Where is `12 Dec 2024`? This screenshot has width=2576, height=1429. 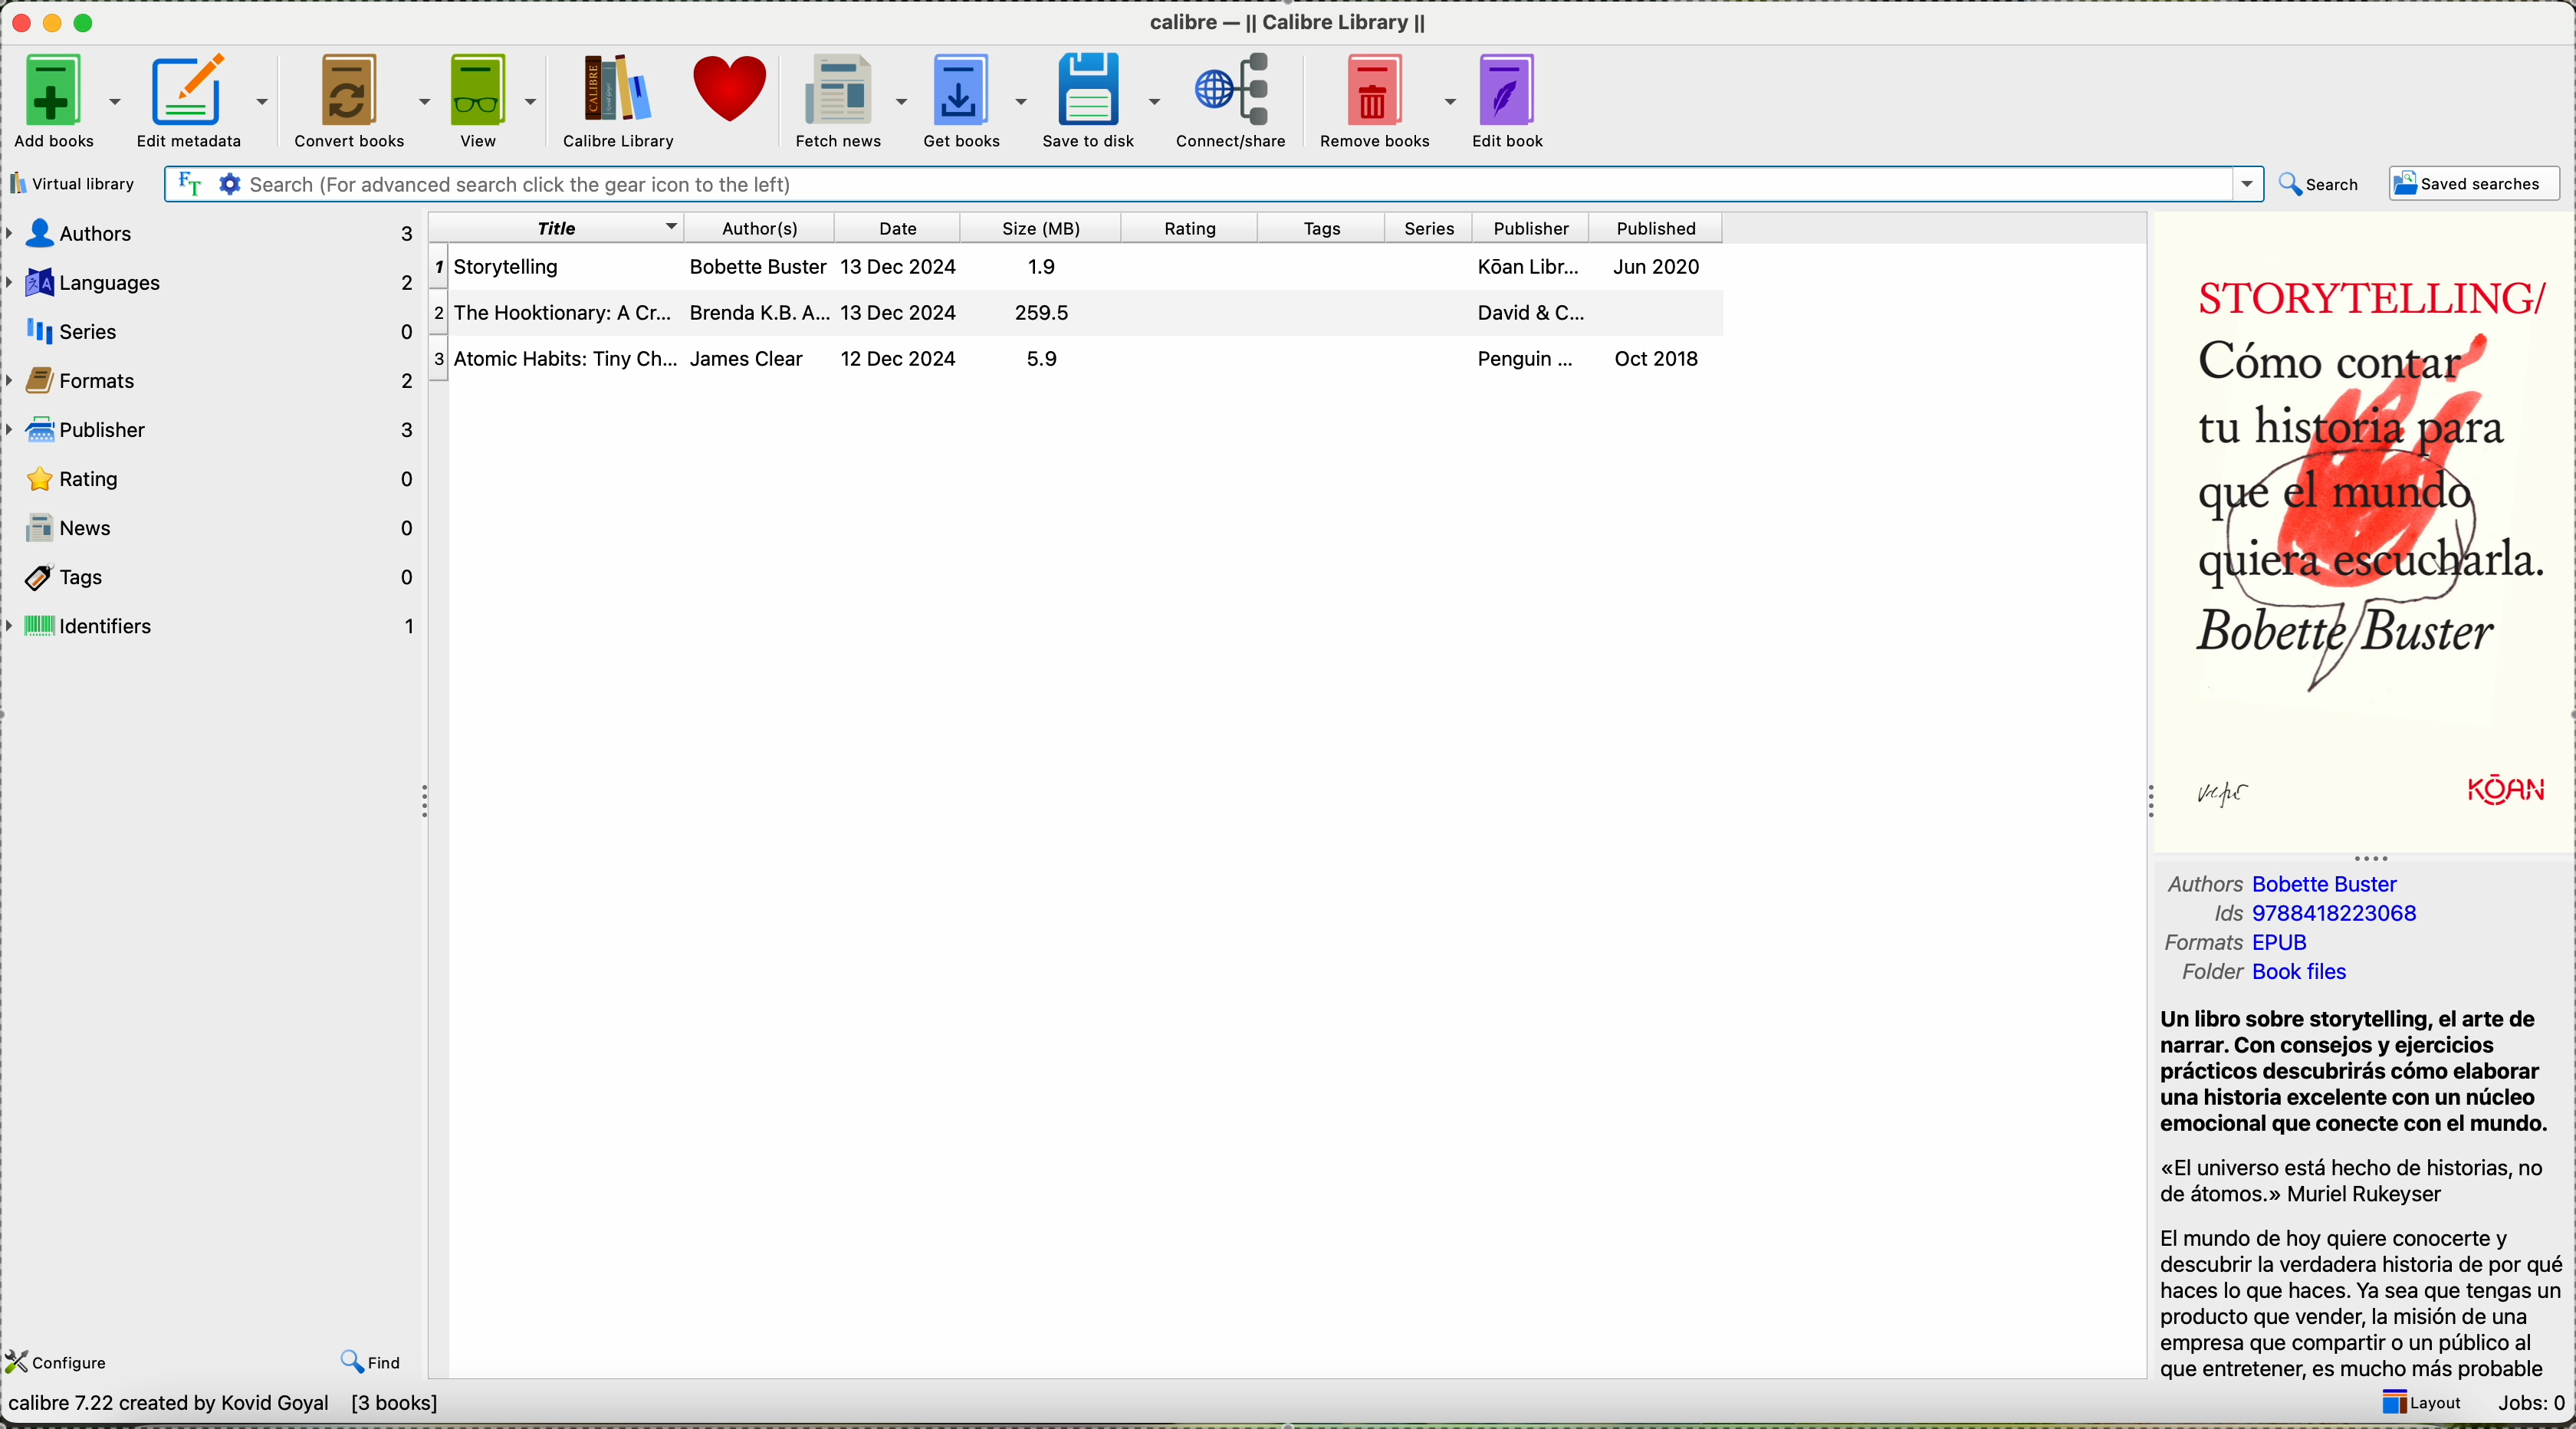 12 Dec 2024 is located at coordinates (905, 361).